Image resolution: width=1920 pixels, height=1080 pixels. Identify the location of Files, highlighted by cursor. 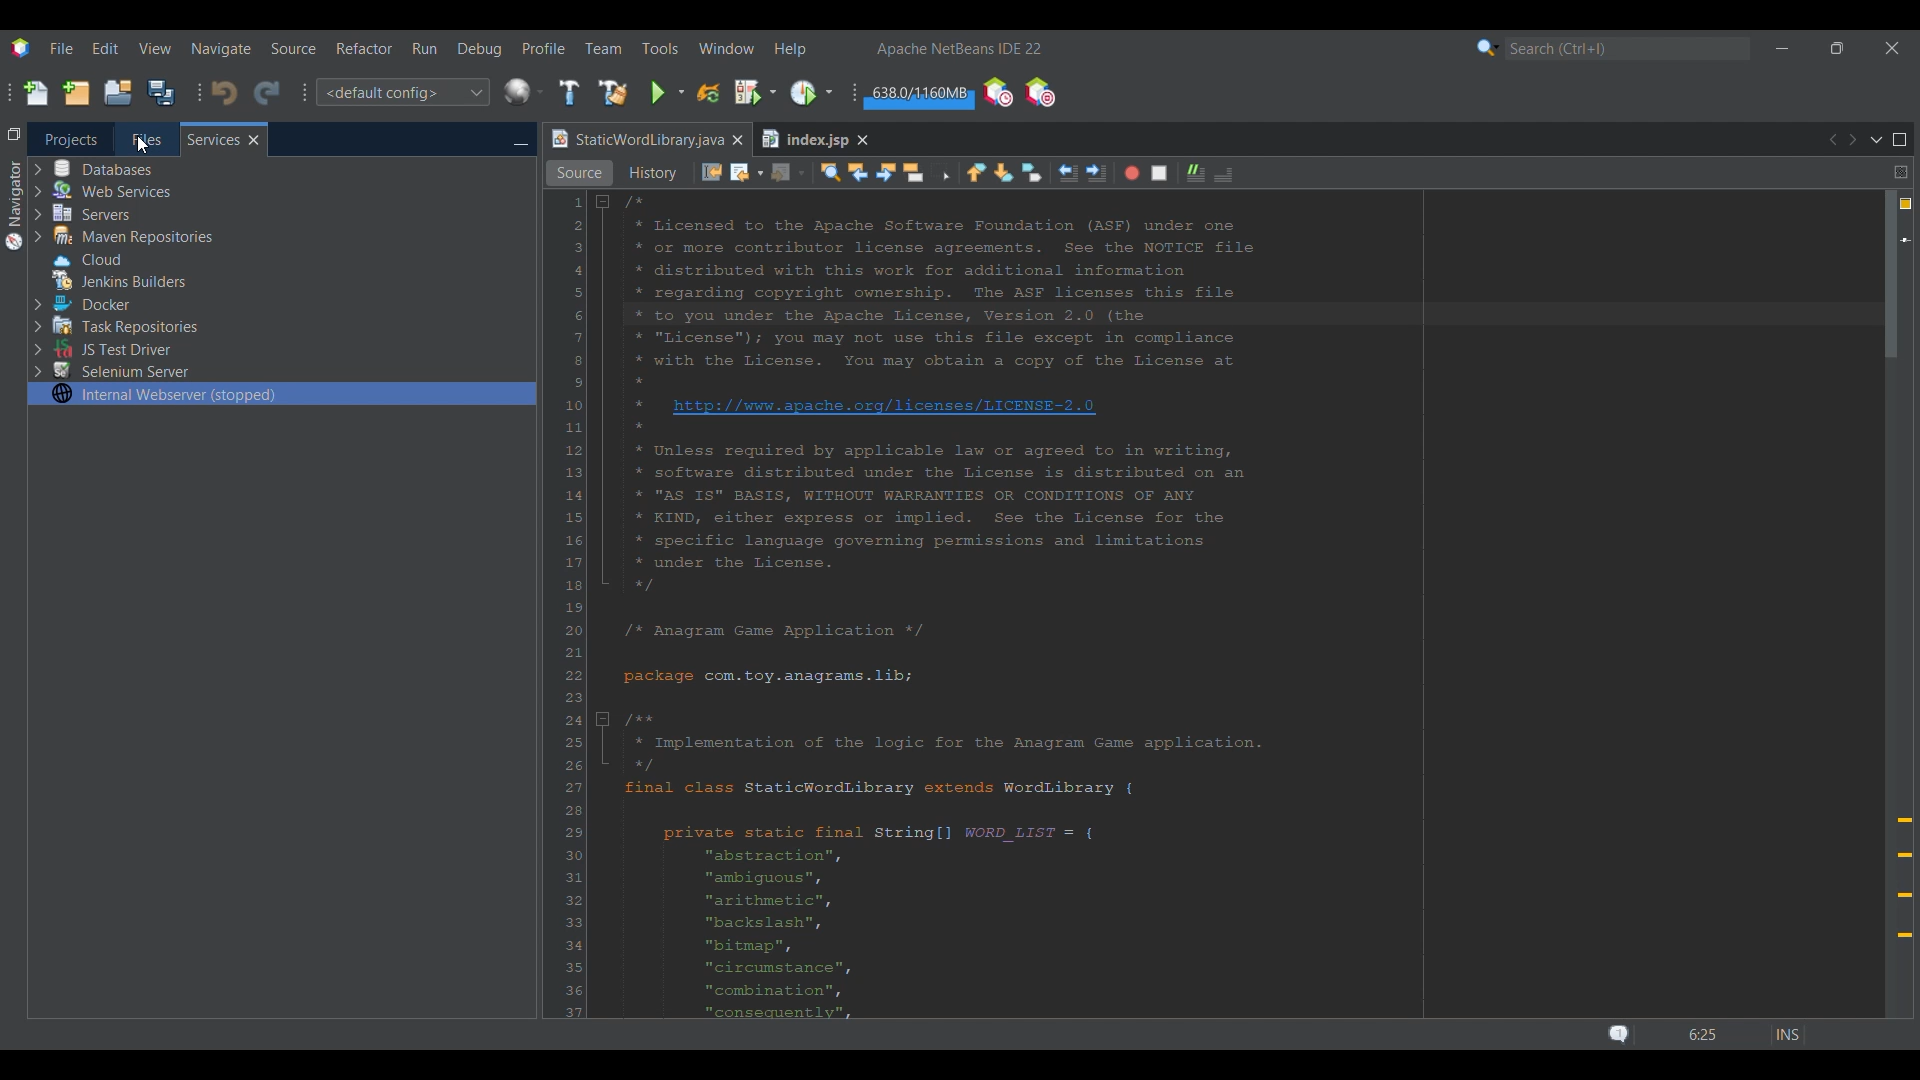
(147, 139).